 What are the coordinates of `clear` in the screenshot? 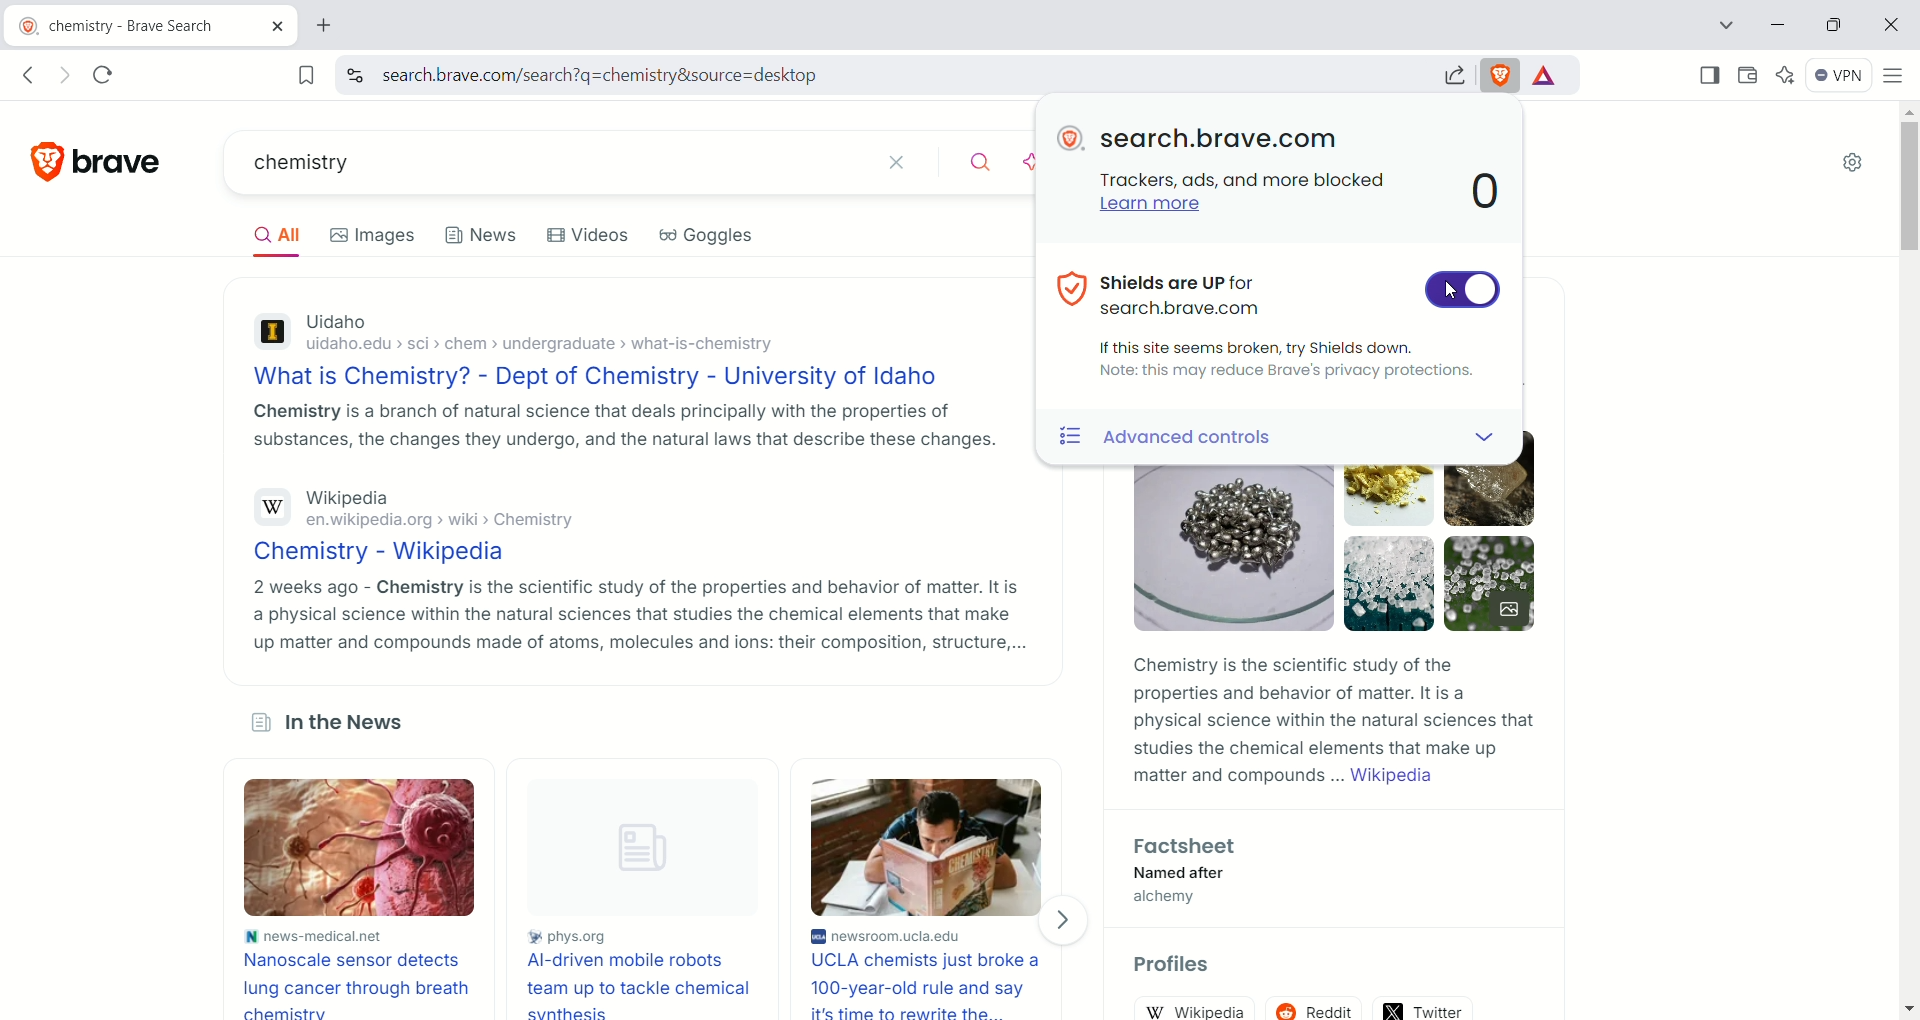 It's located at (908, 163).